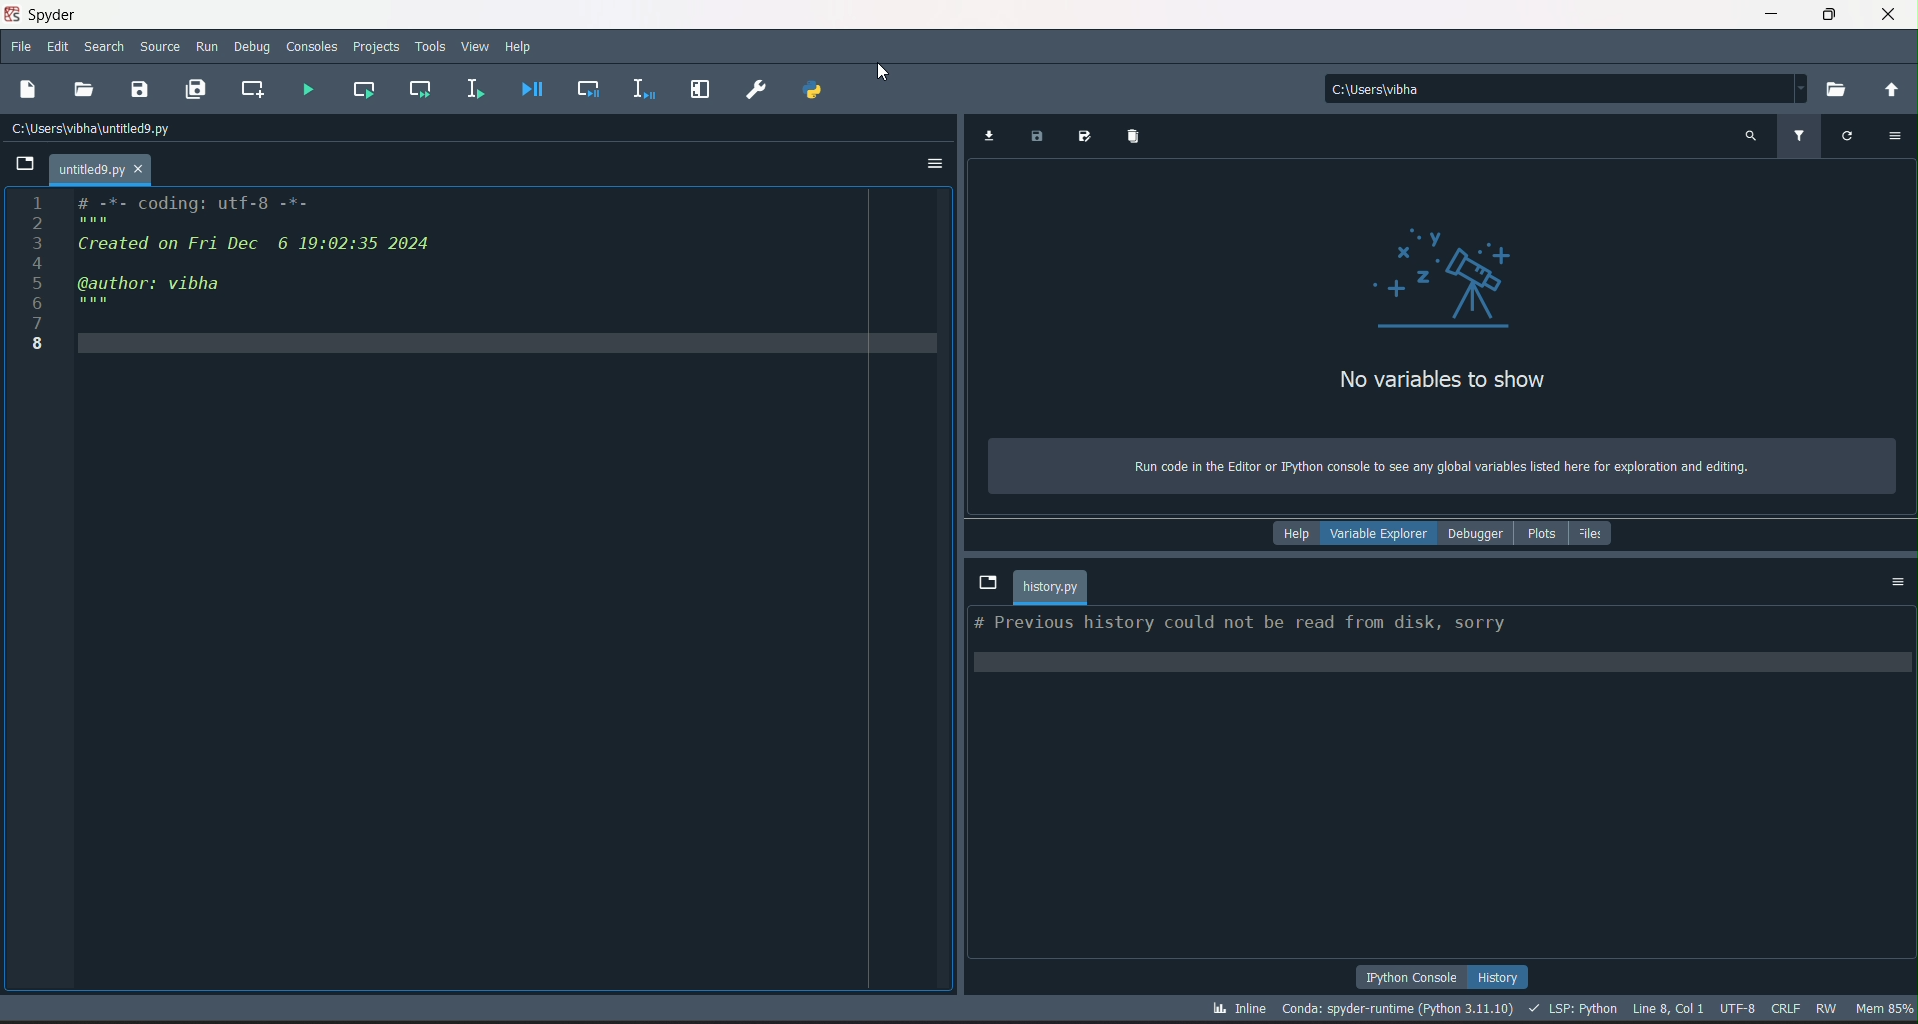 This screenshot has height=1024, width=1918. I want to click on debug selection, so click(638, 89).